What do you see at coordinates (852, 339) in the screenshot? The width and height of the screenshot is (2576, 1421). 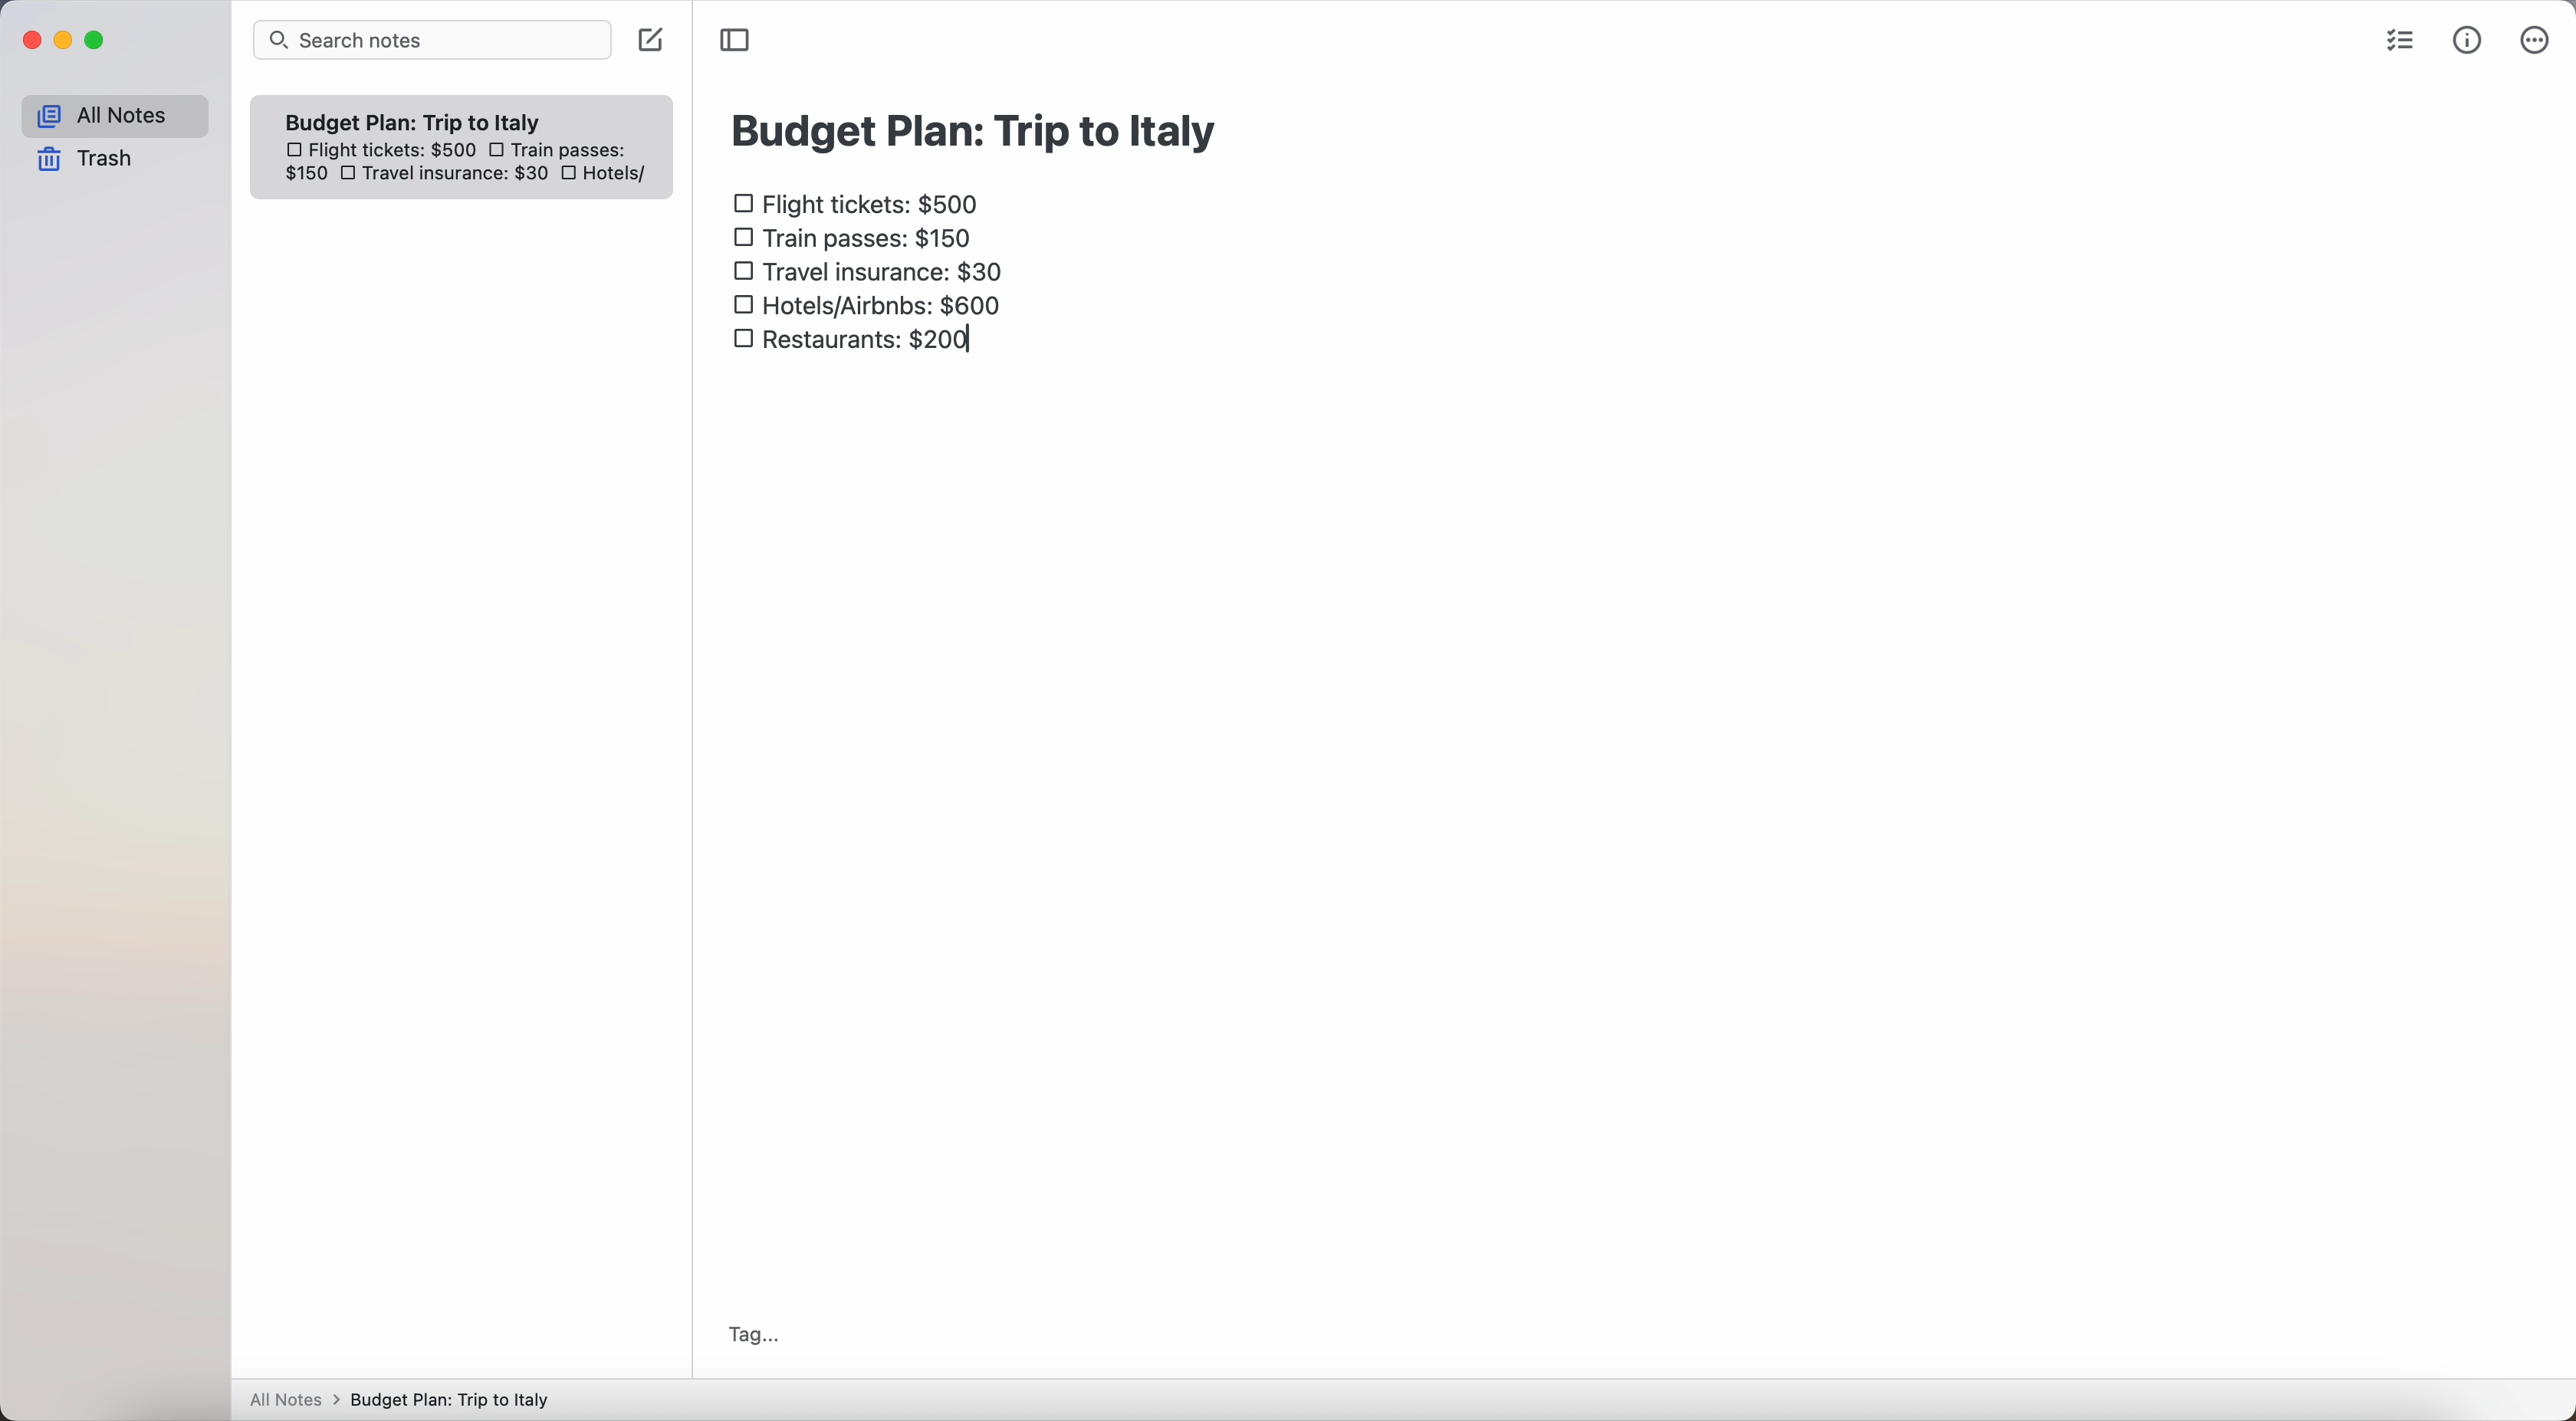 I see `restaurants: $200 checkbox` at bounding box center [852, 339].